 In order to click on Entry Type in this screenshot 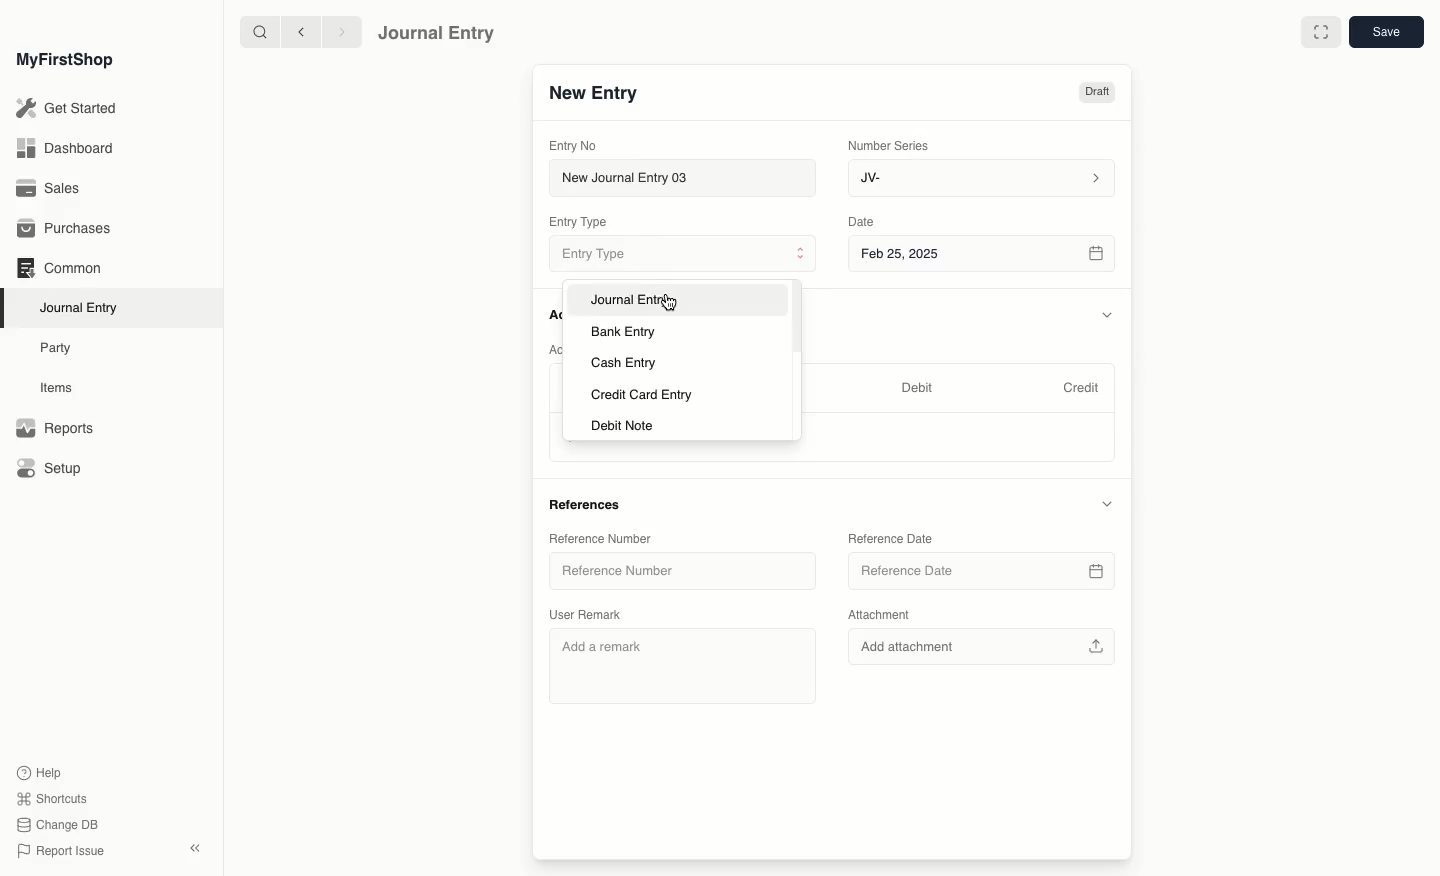, I will do `click(584, 222)`.